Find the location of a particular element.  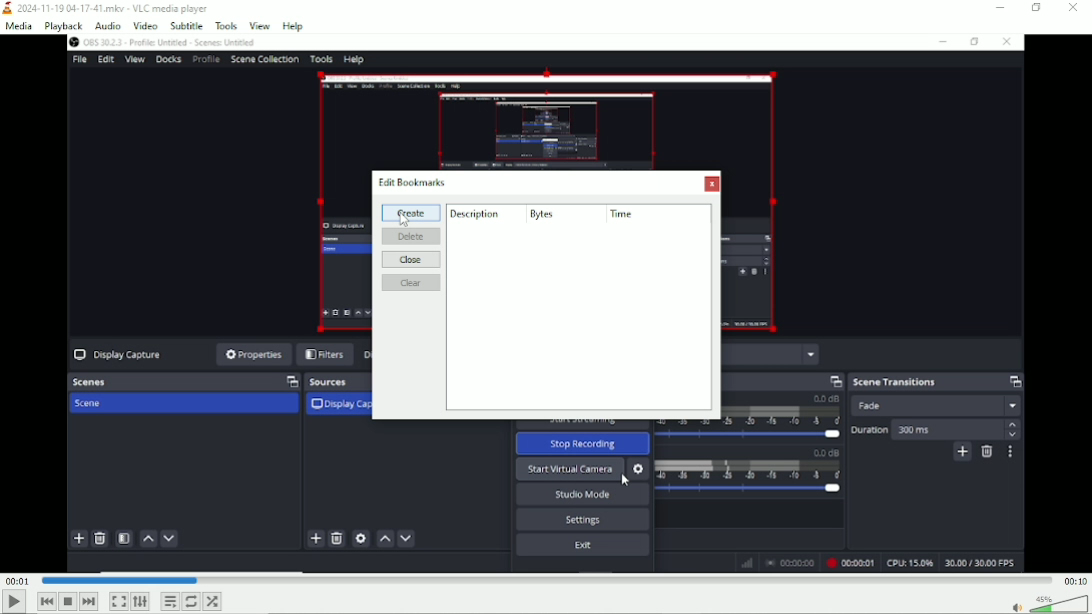

Delete is located at coordinates (412, 236).